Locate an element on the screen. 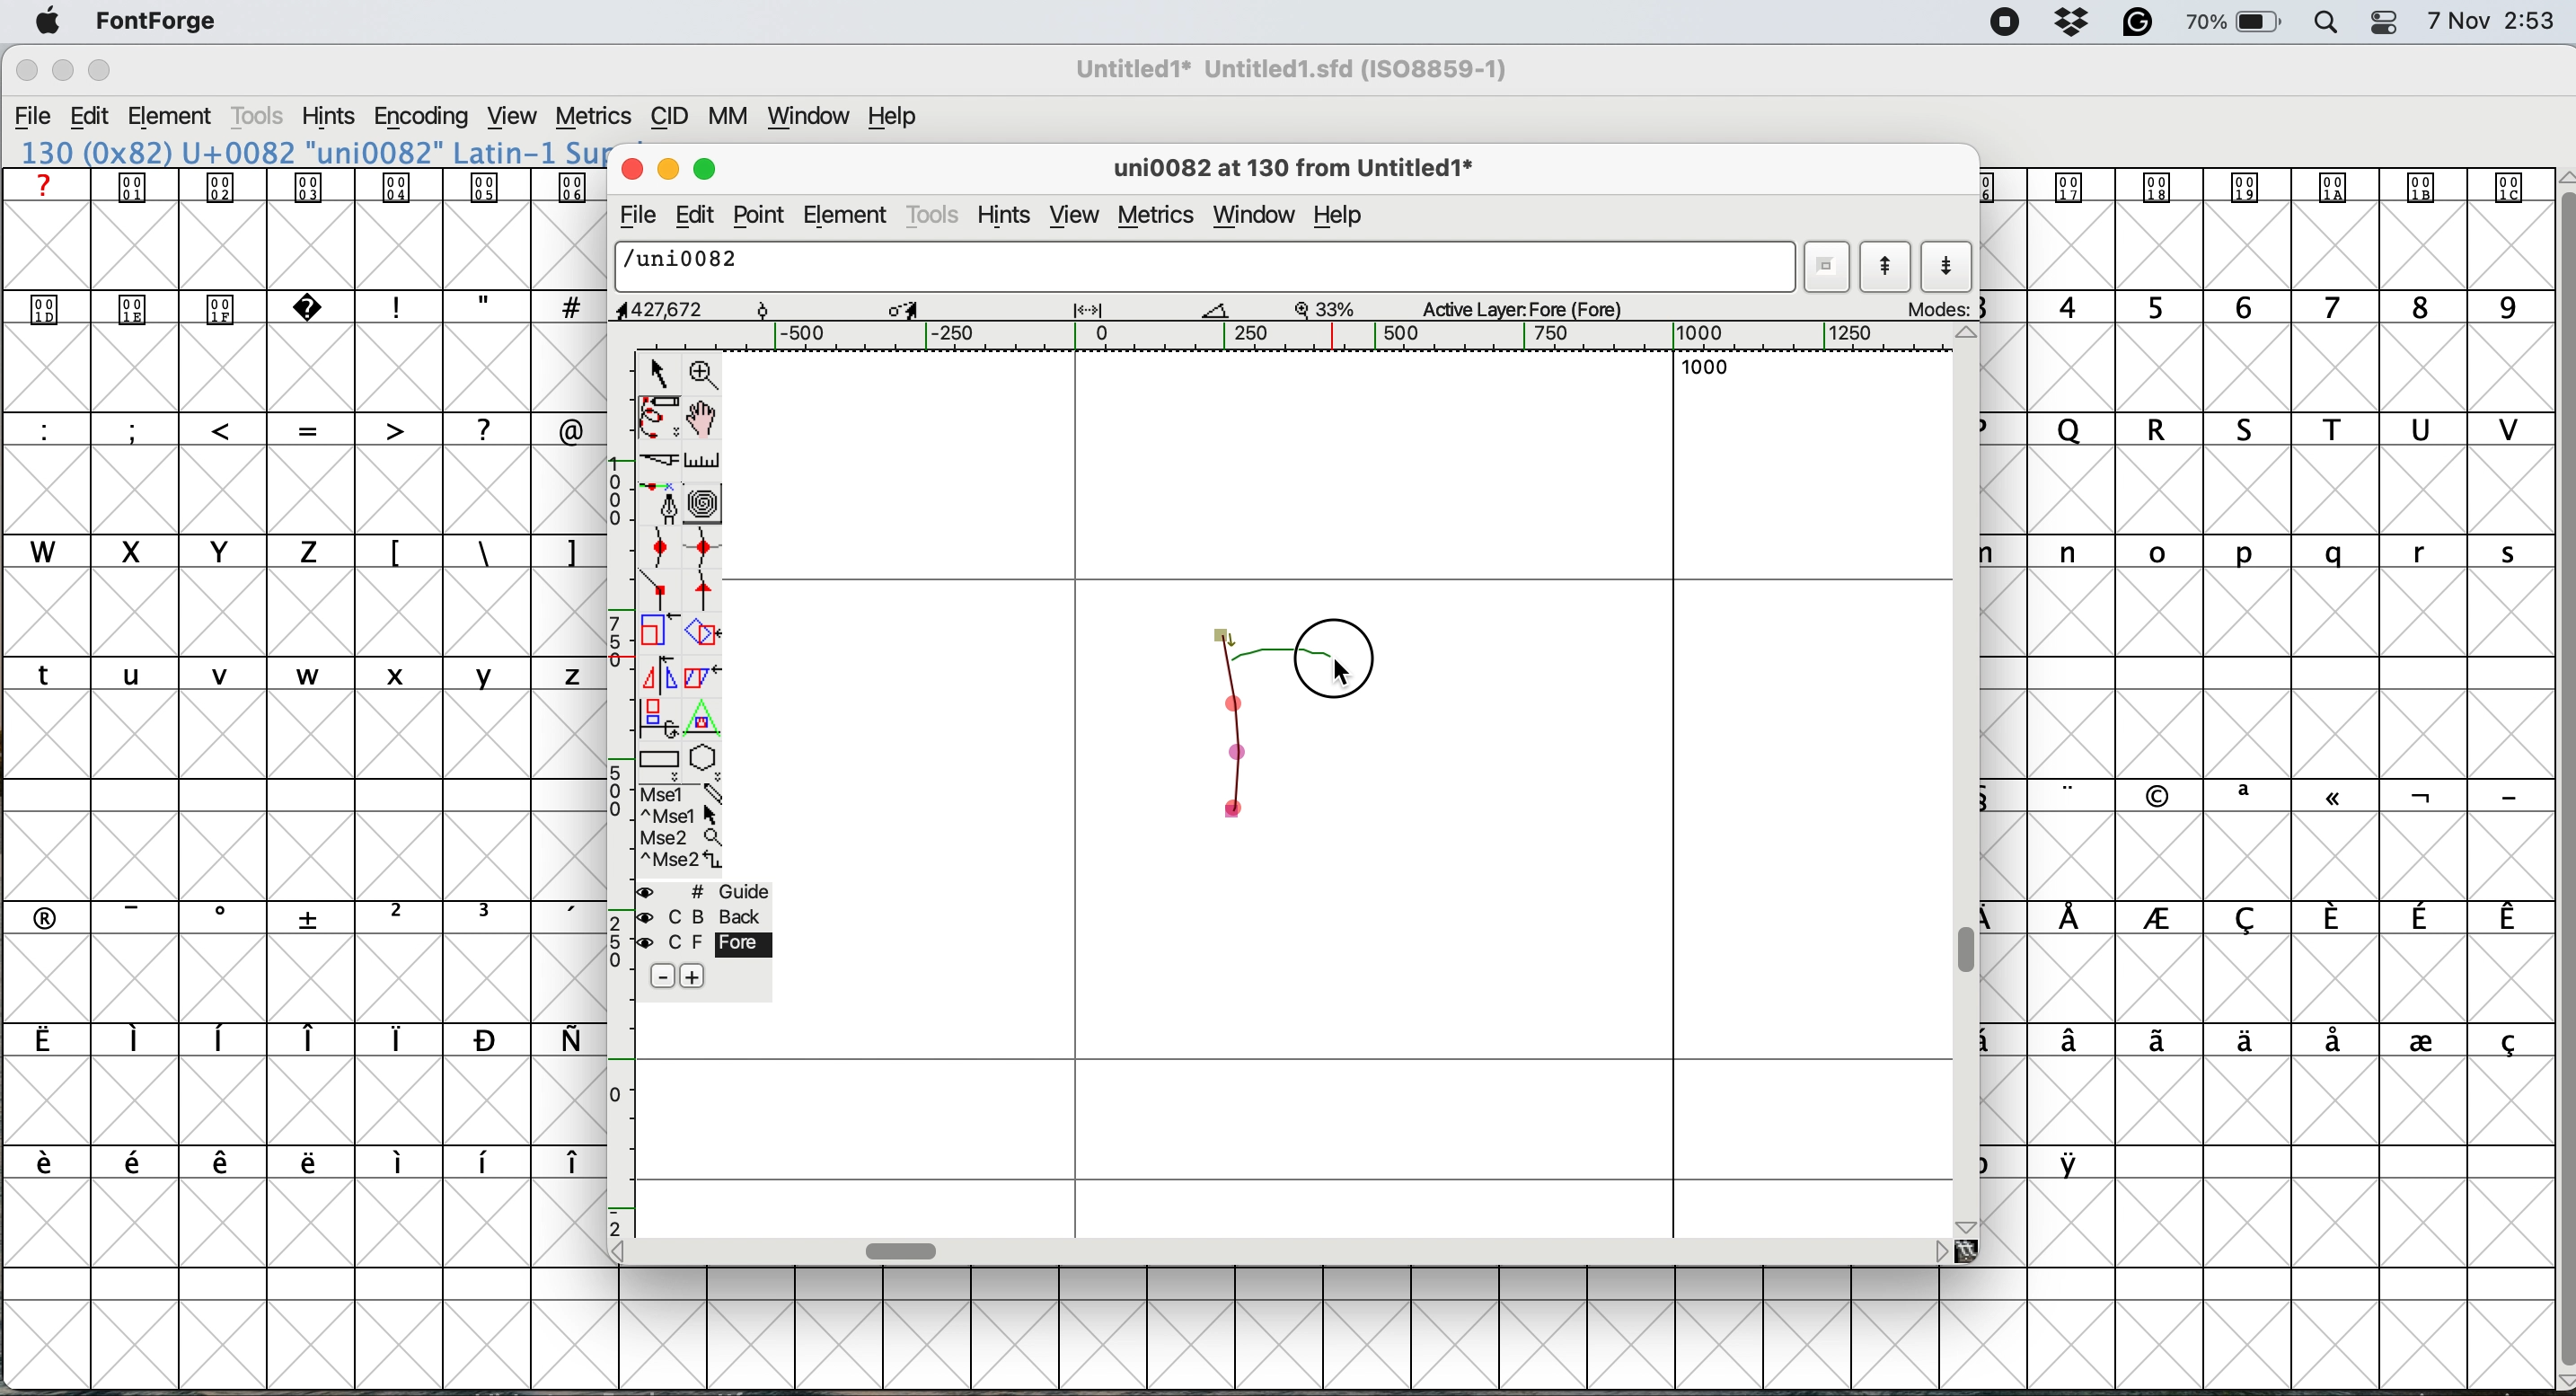 This screenshot has width=2576, height=1396. date and time is located at coordinates (2492, 22).